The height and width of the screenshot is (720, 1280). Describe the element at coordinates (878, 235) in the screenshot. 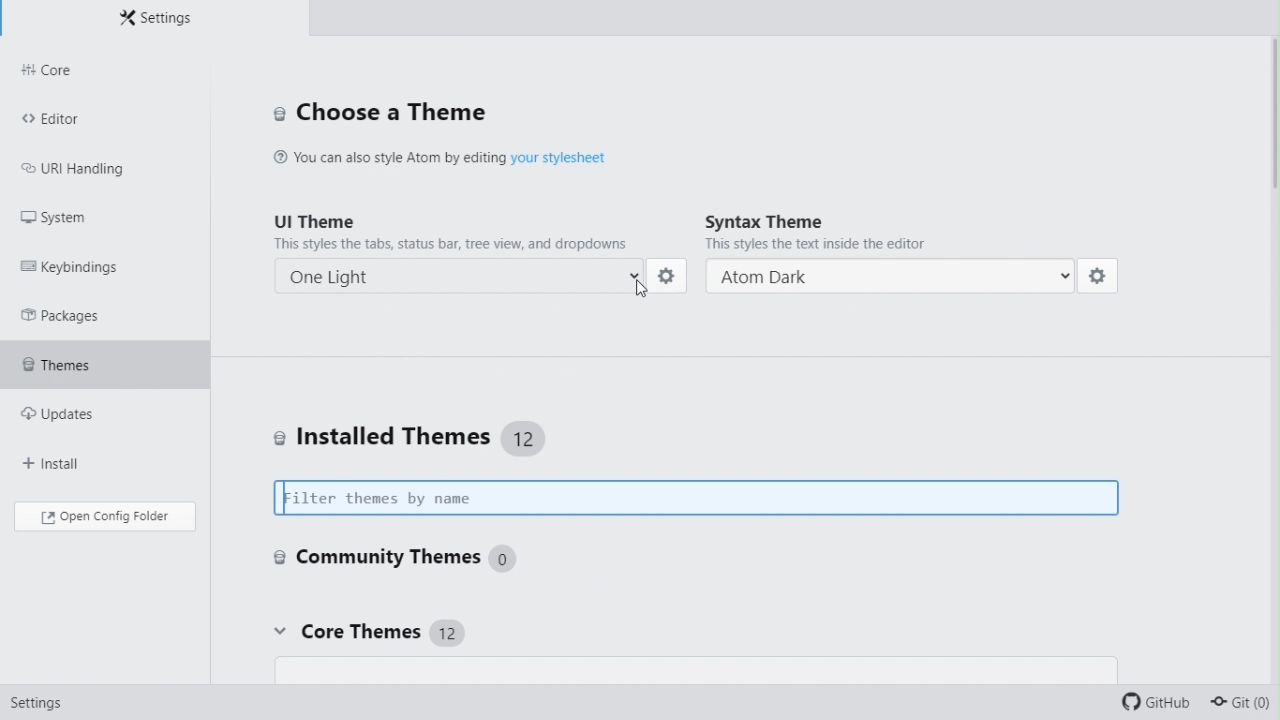

I see `Syntax theme` at that location.